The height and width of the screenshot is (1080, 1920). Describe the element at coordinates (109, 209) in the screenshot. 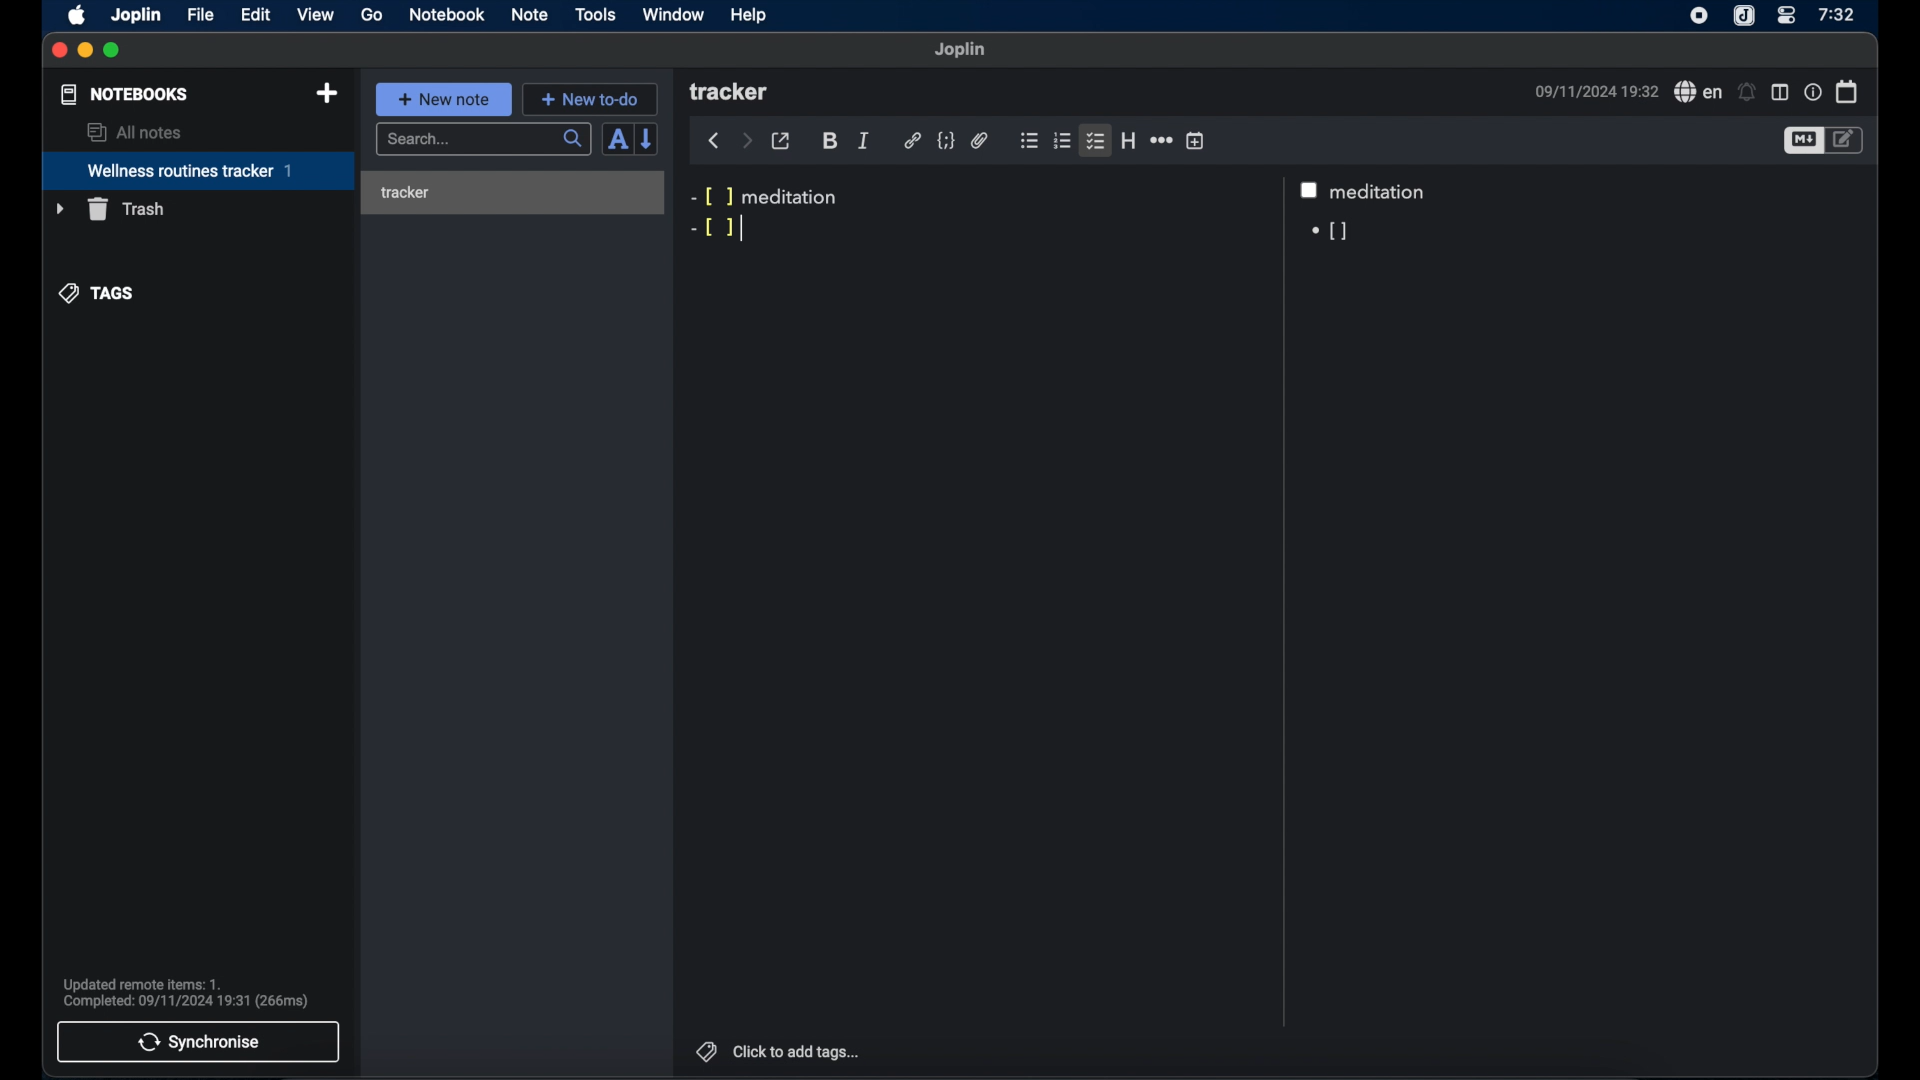

I see `trash` at that location.